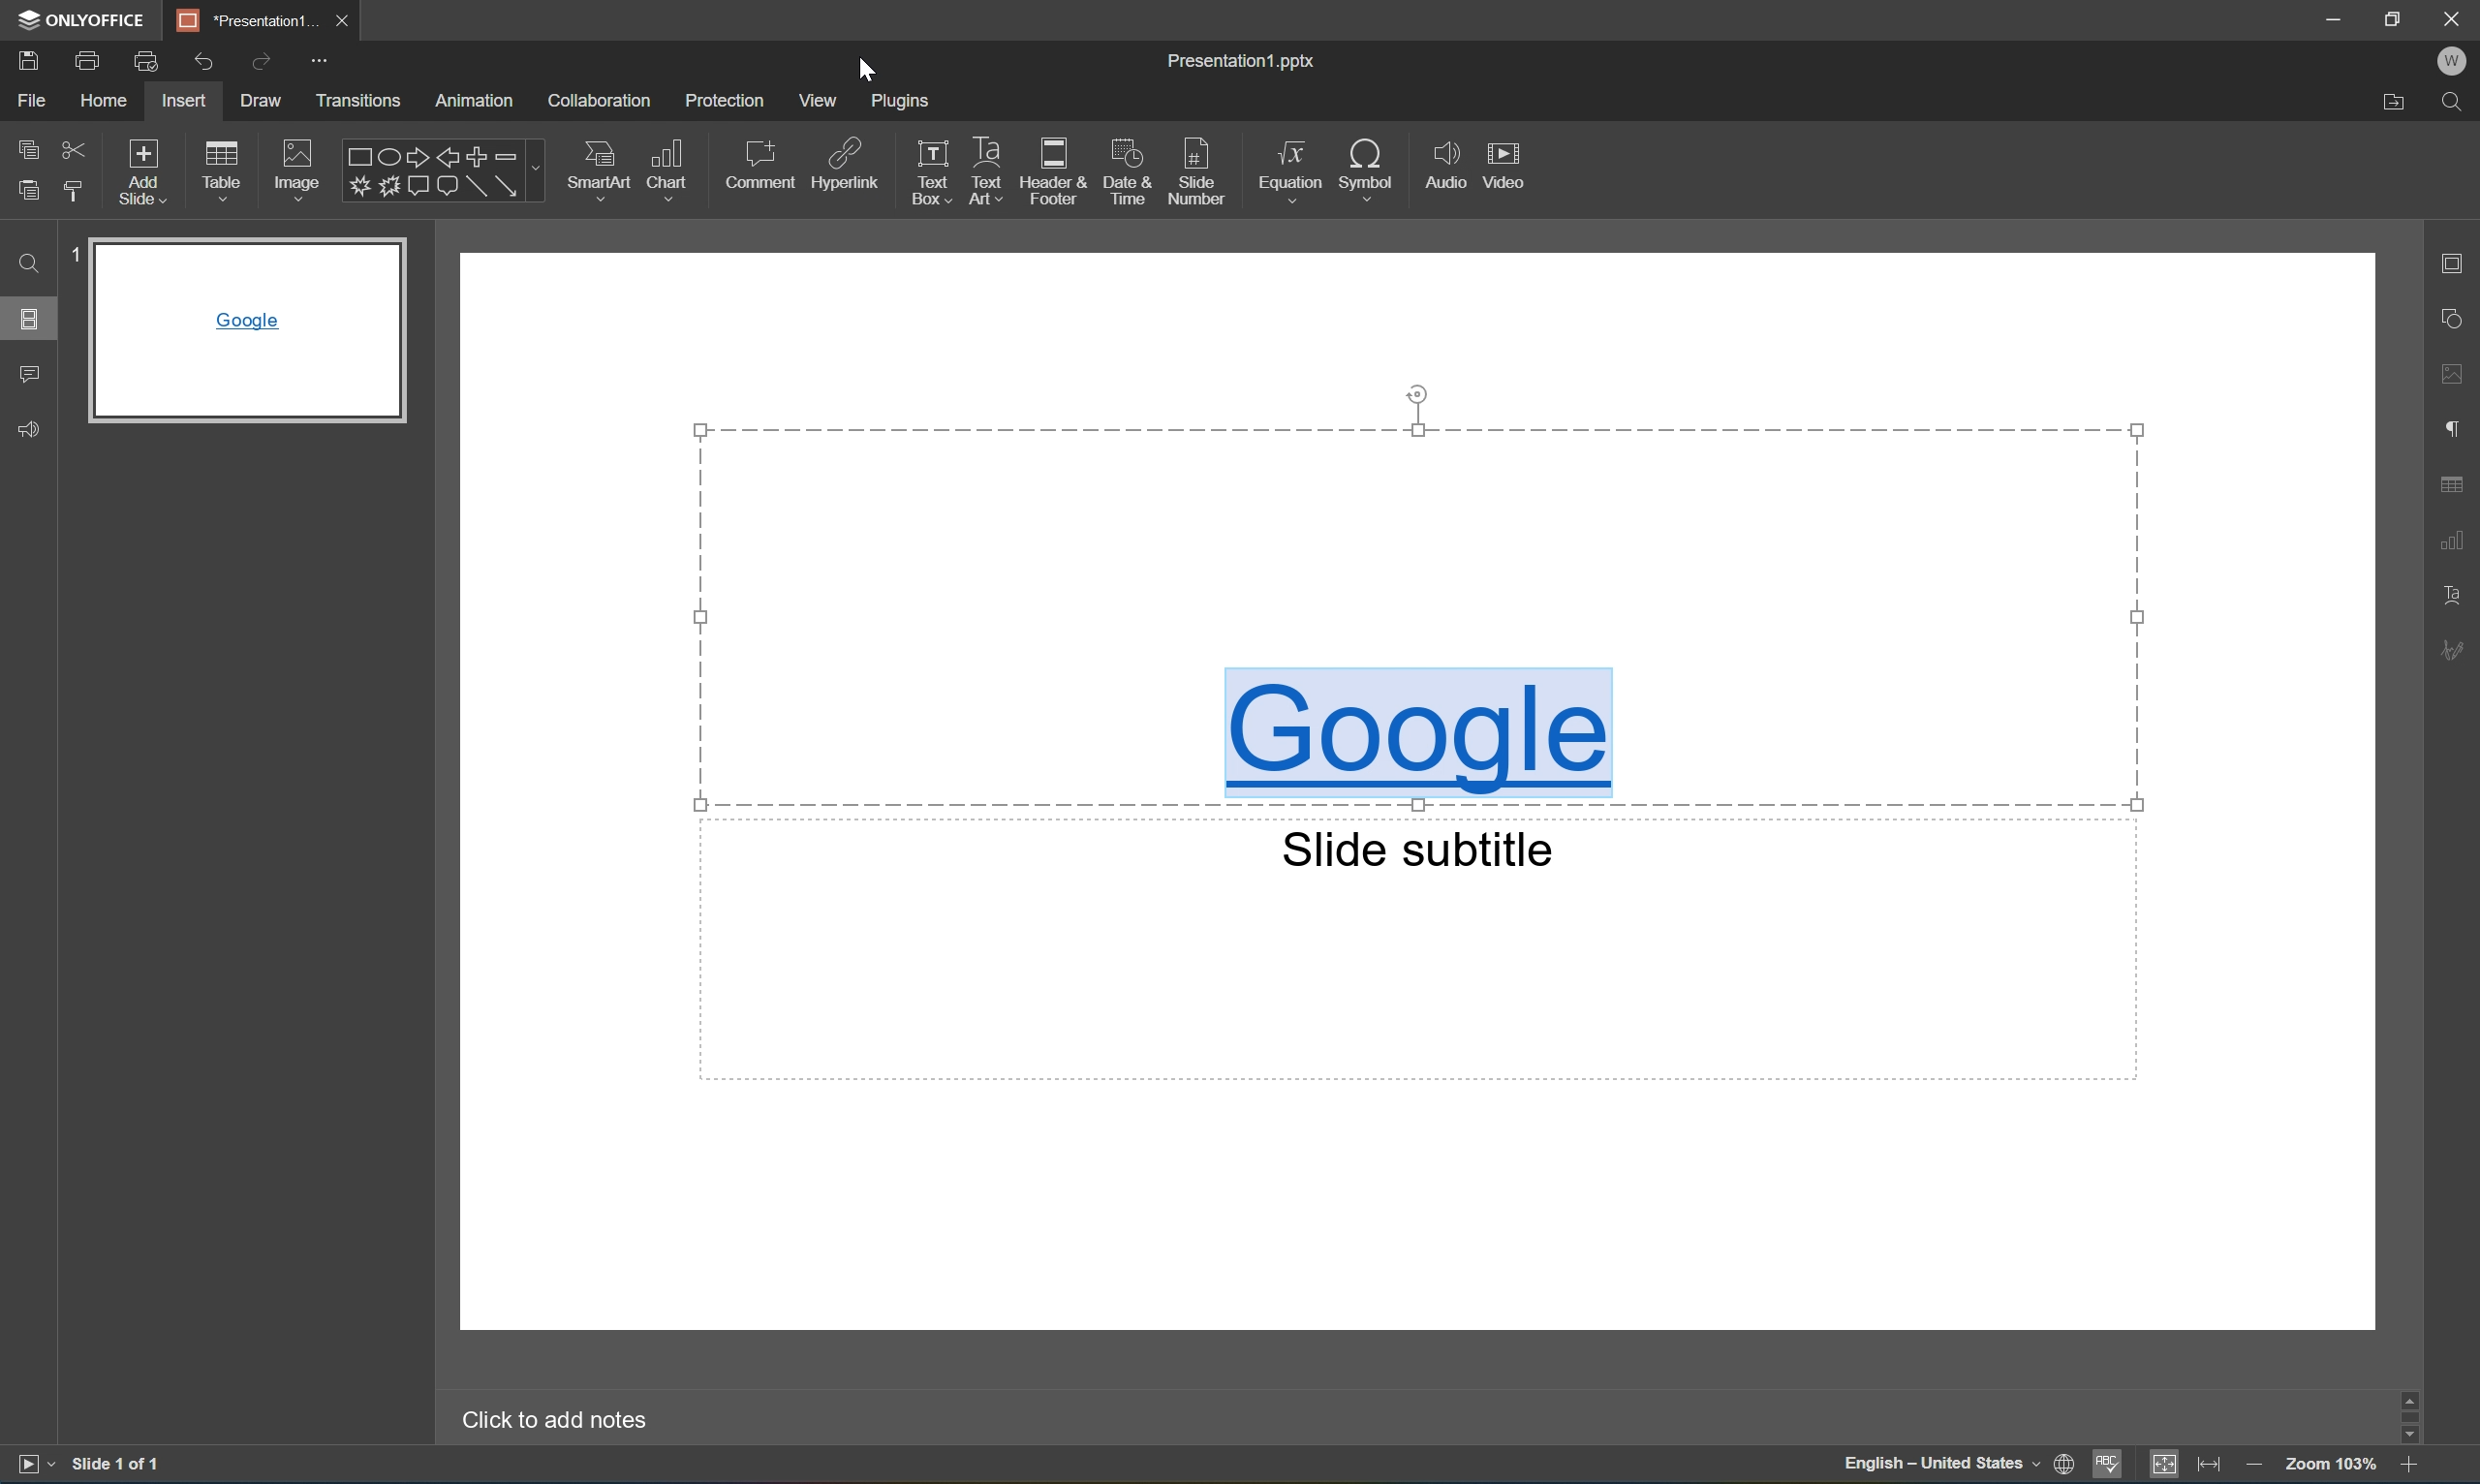 This screenshot has height=1484, width=2480. What do you see at coordinates (108, 100) in the screenshot?
I see `Home` at bounding box center [108, 100].